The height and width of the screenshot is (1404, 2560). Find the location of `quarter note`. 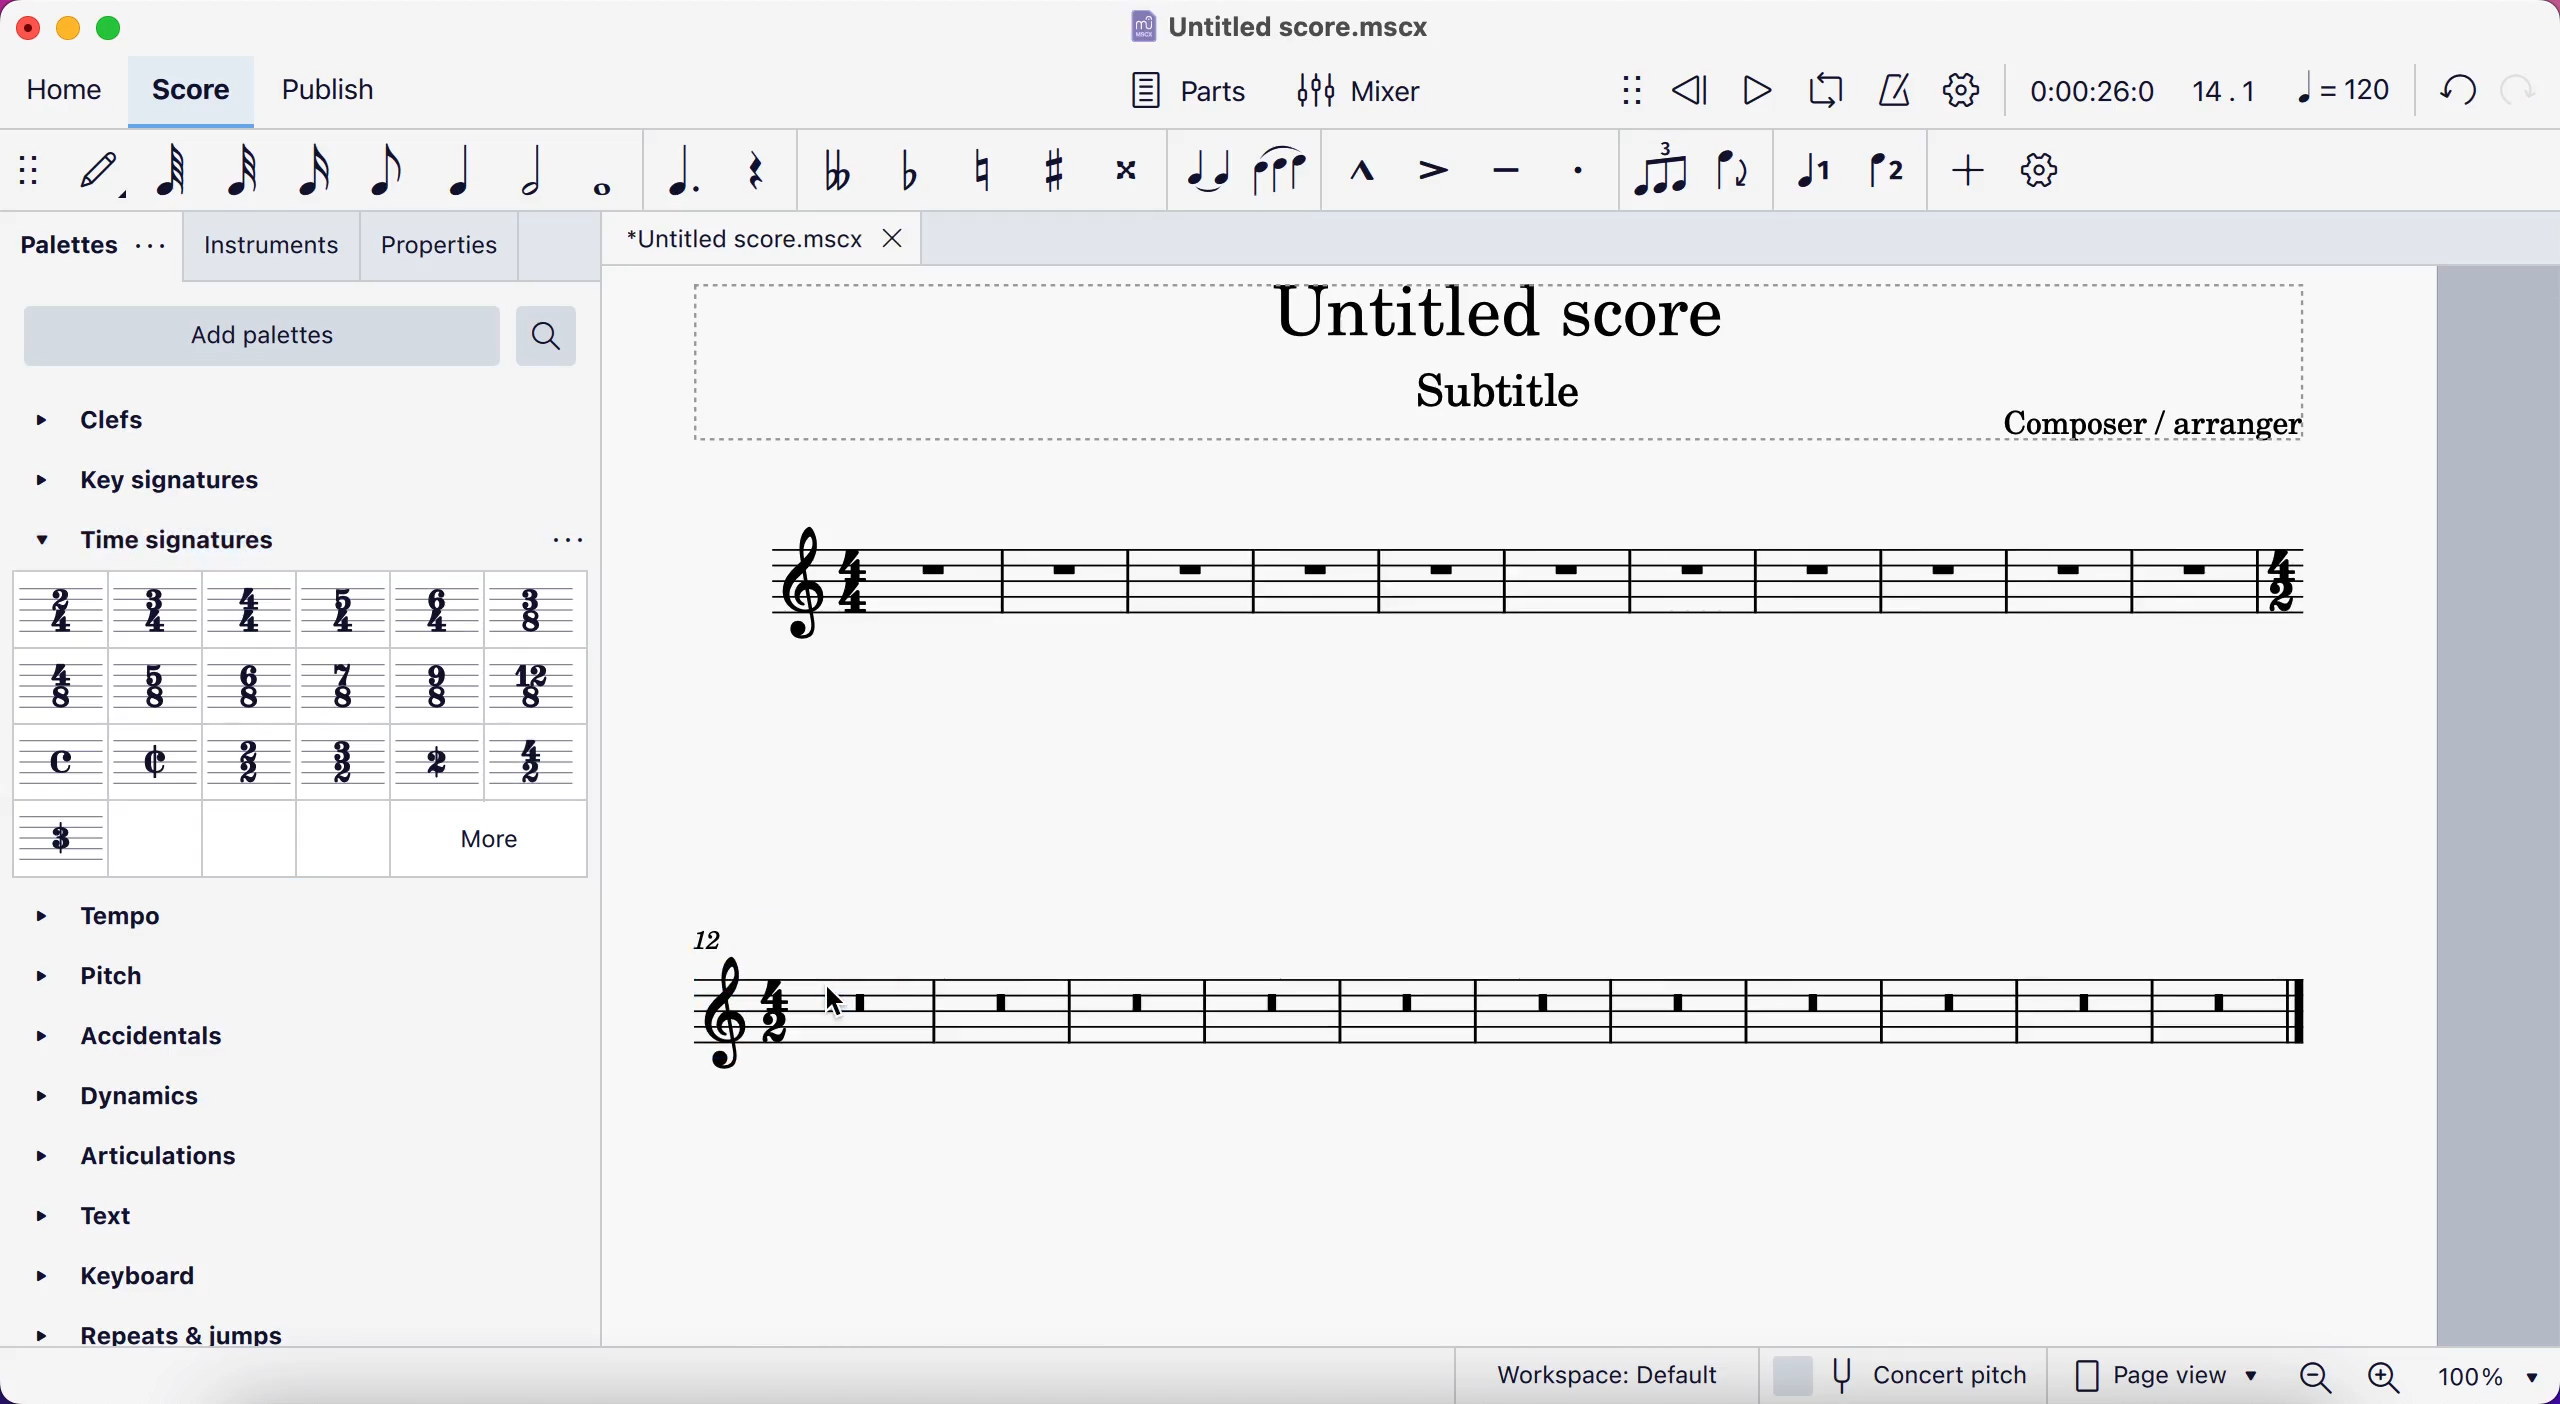

quarter note is located at coordinates (451, 169).